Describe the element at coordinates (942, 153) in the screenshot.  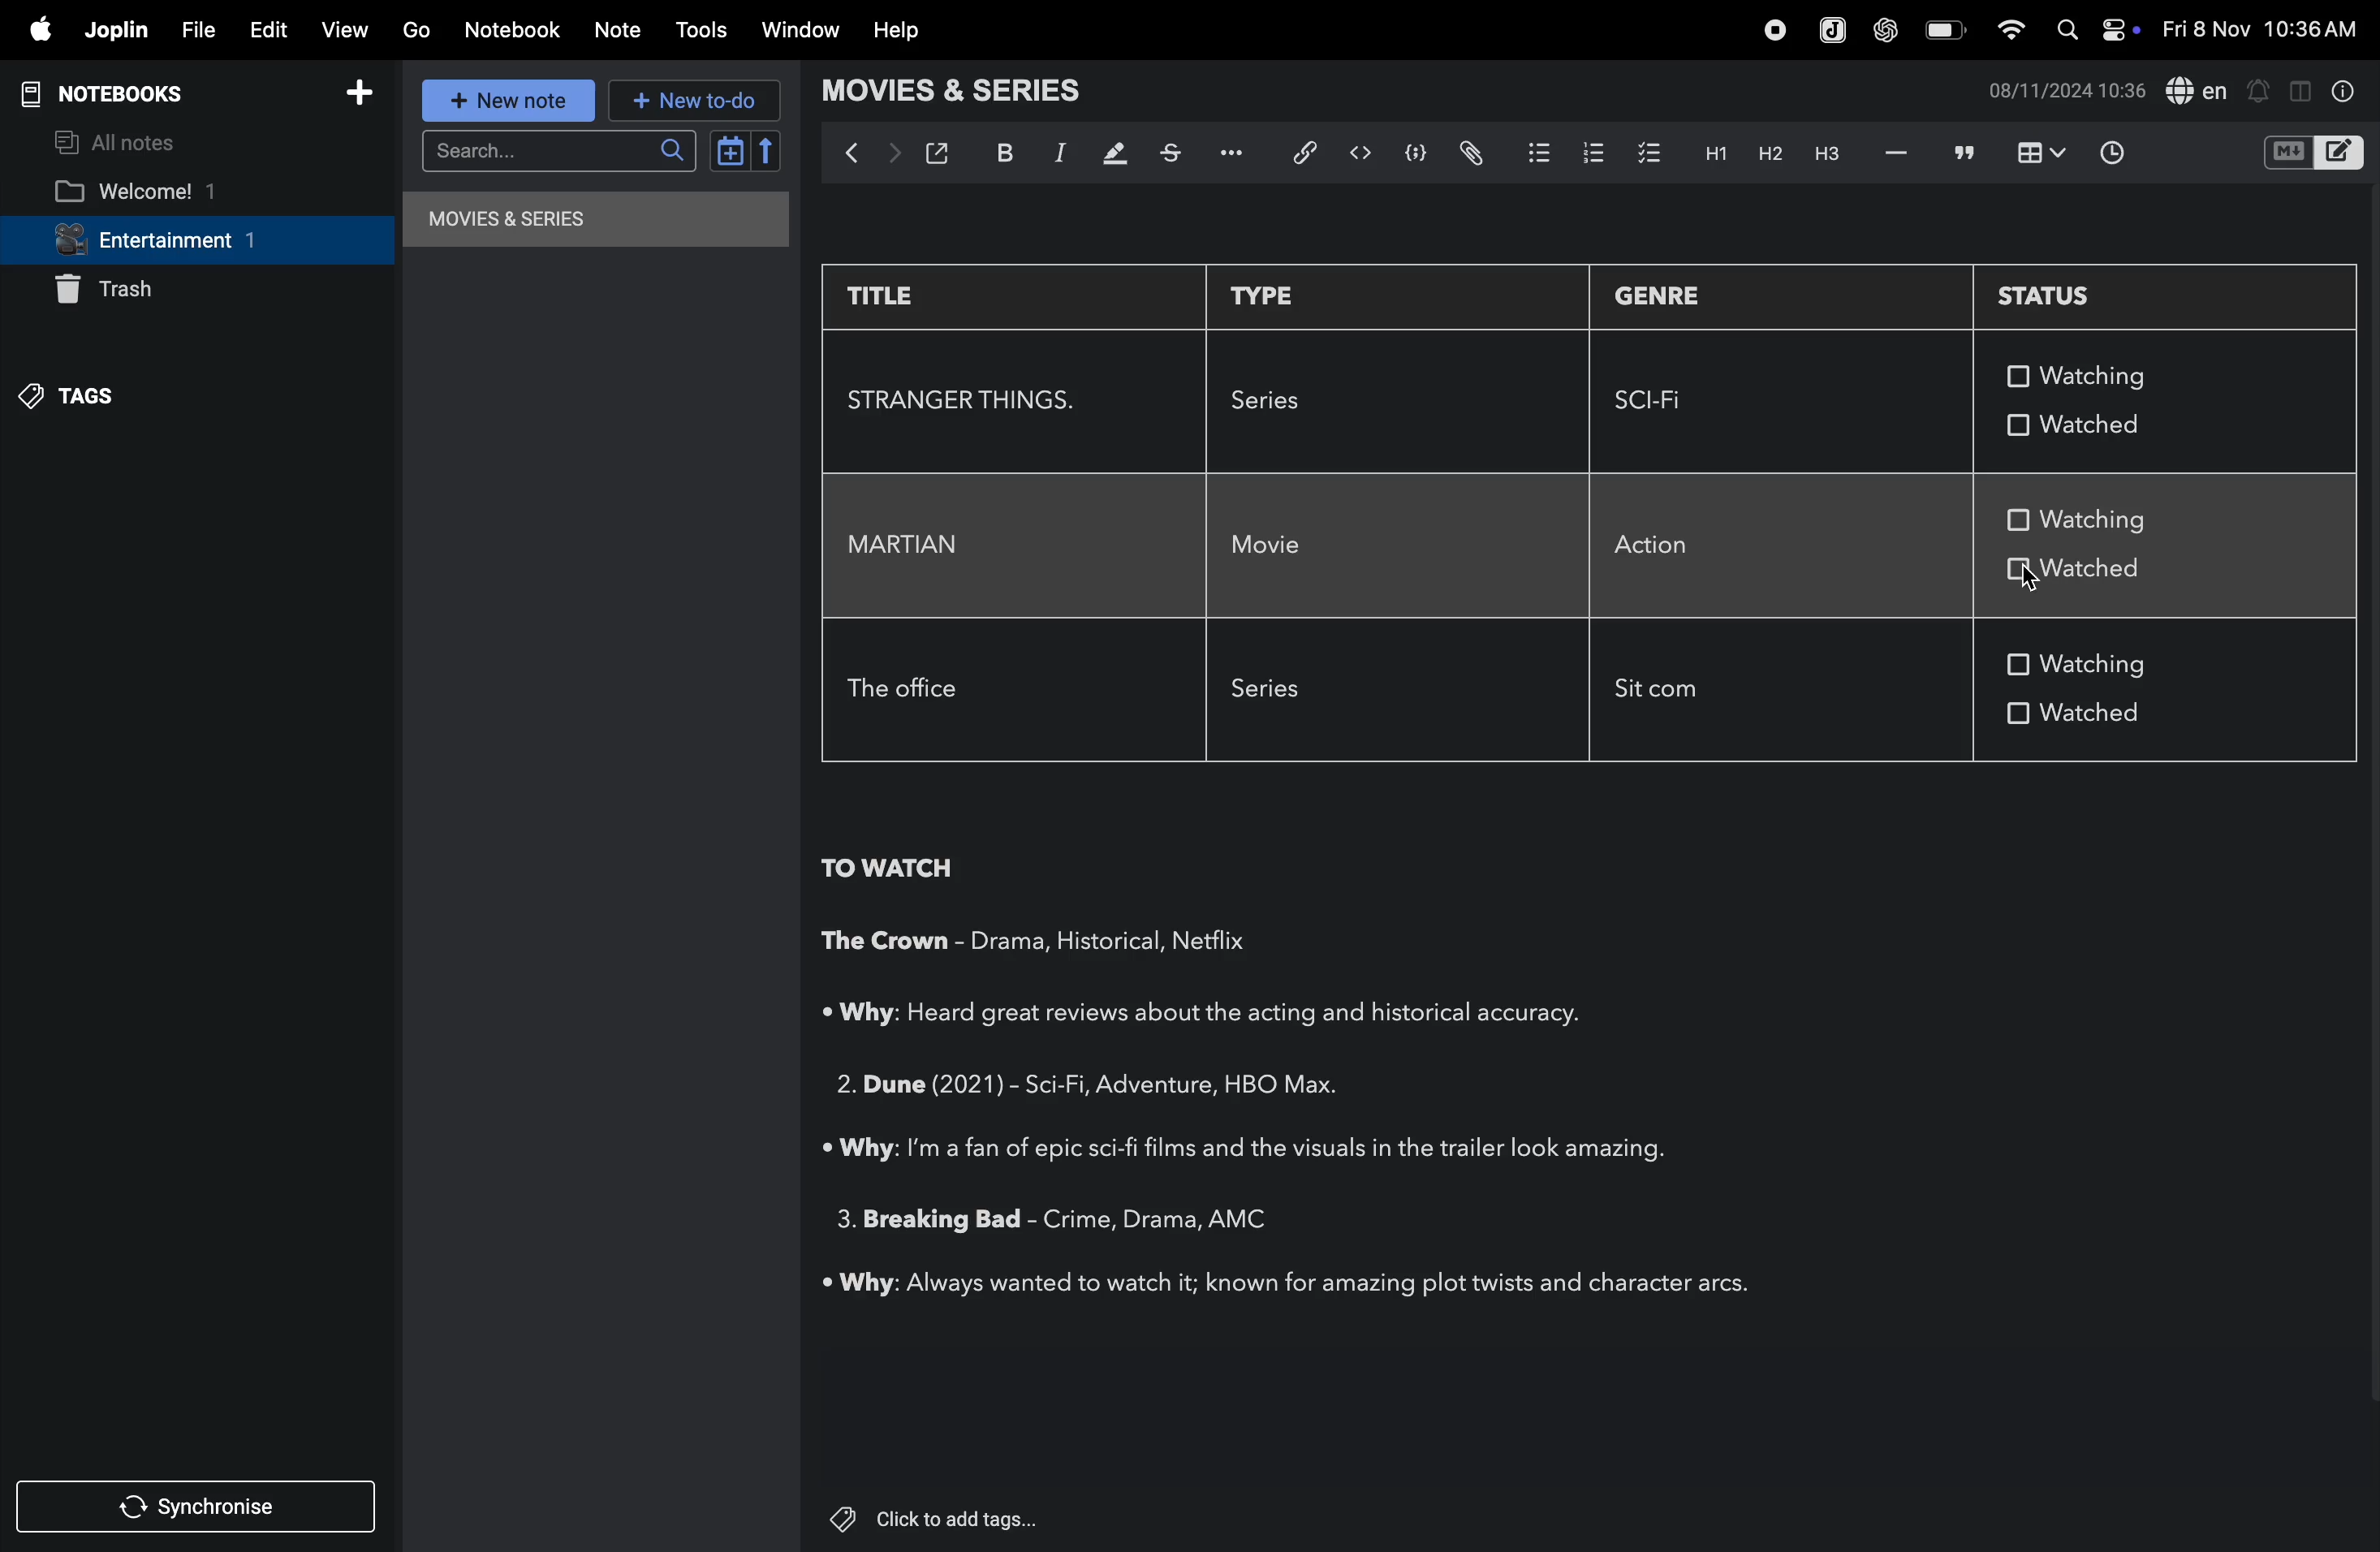
I see `open window` at that location.